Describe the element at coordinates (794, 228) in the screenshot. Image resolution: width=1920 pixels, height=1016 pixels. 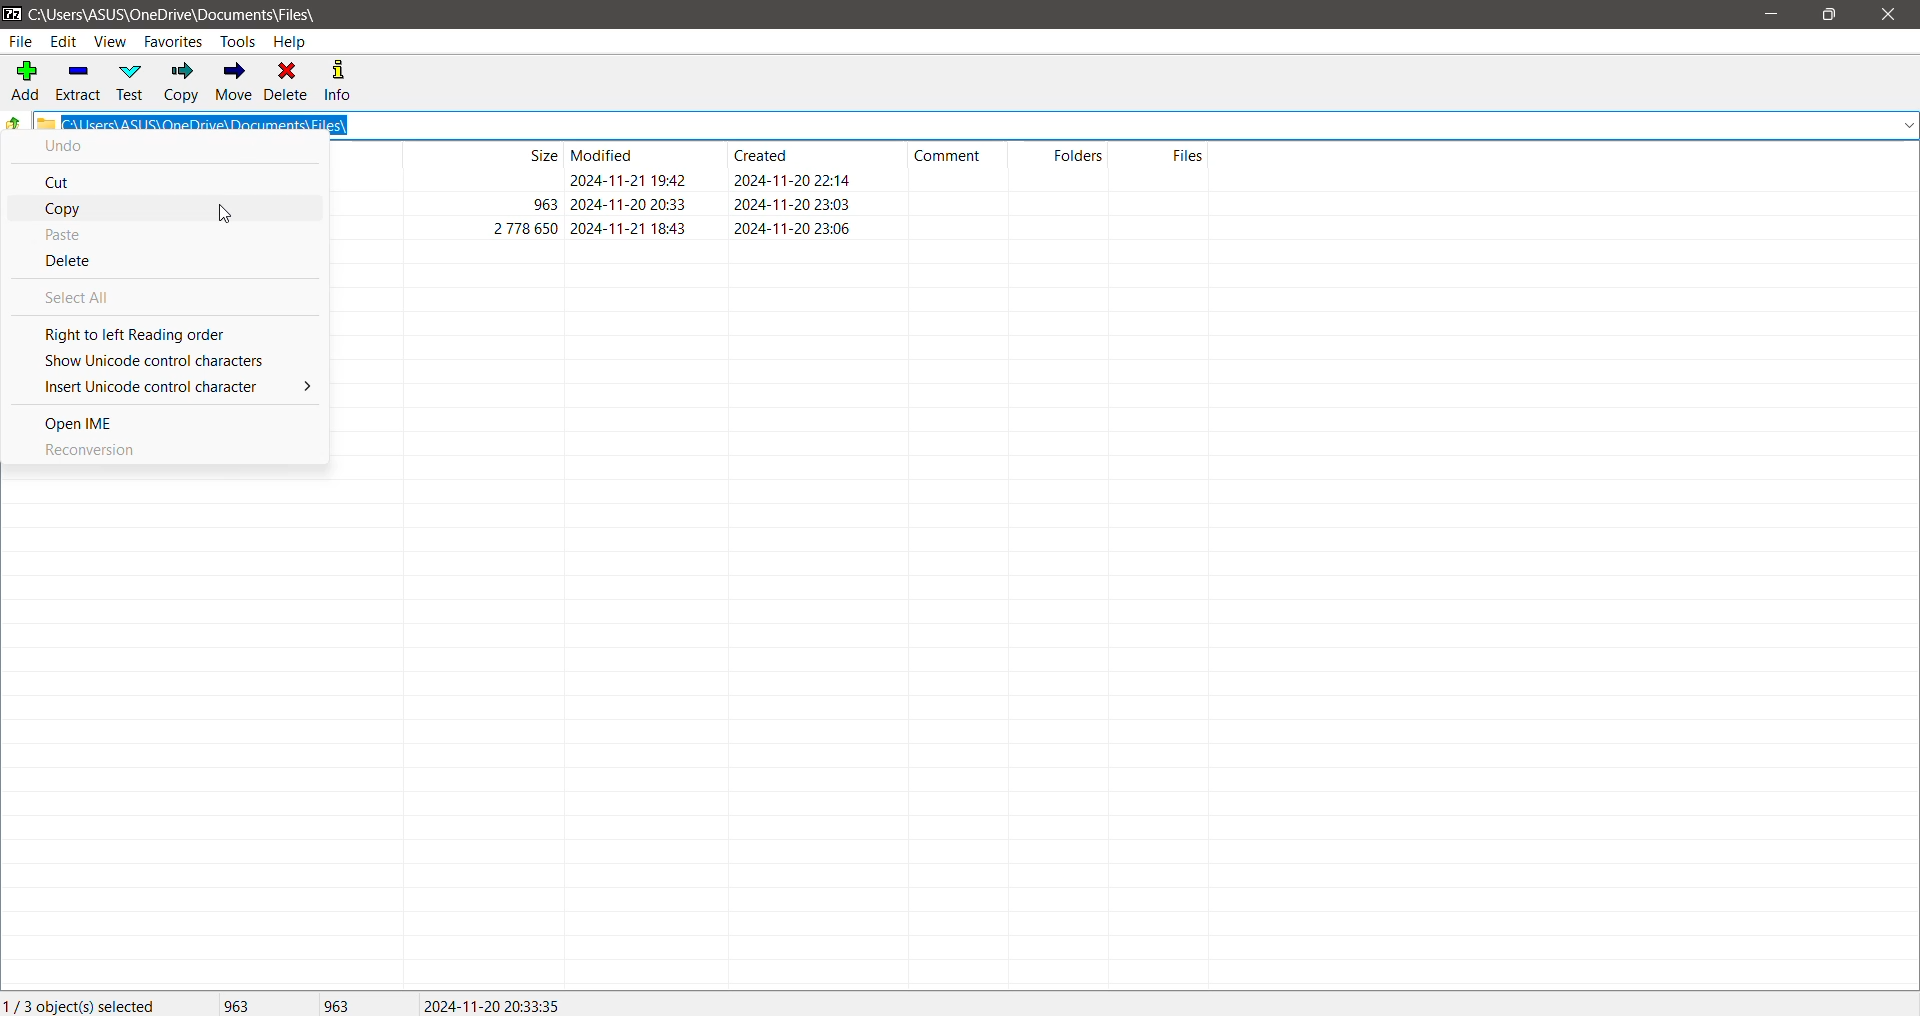
I see `created date & time` at that location.